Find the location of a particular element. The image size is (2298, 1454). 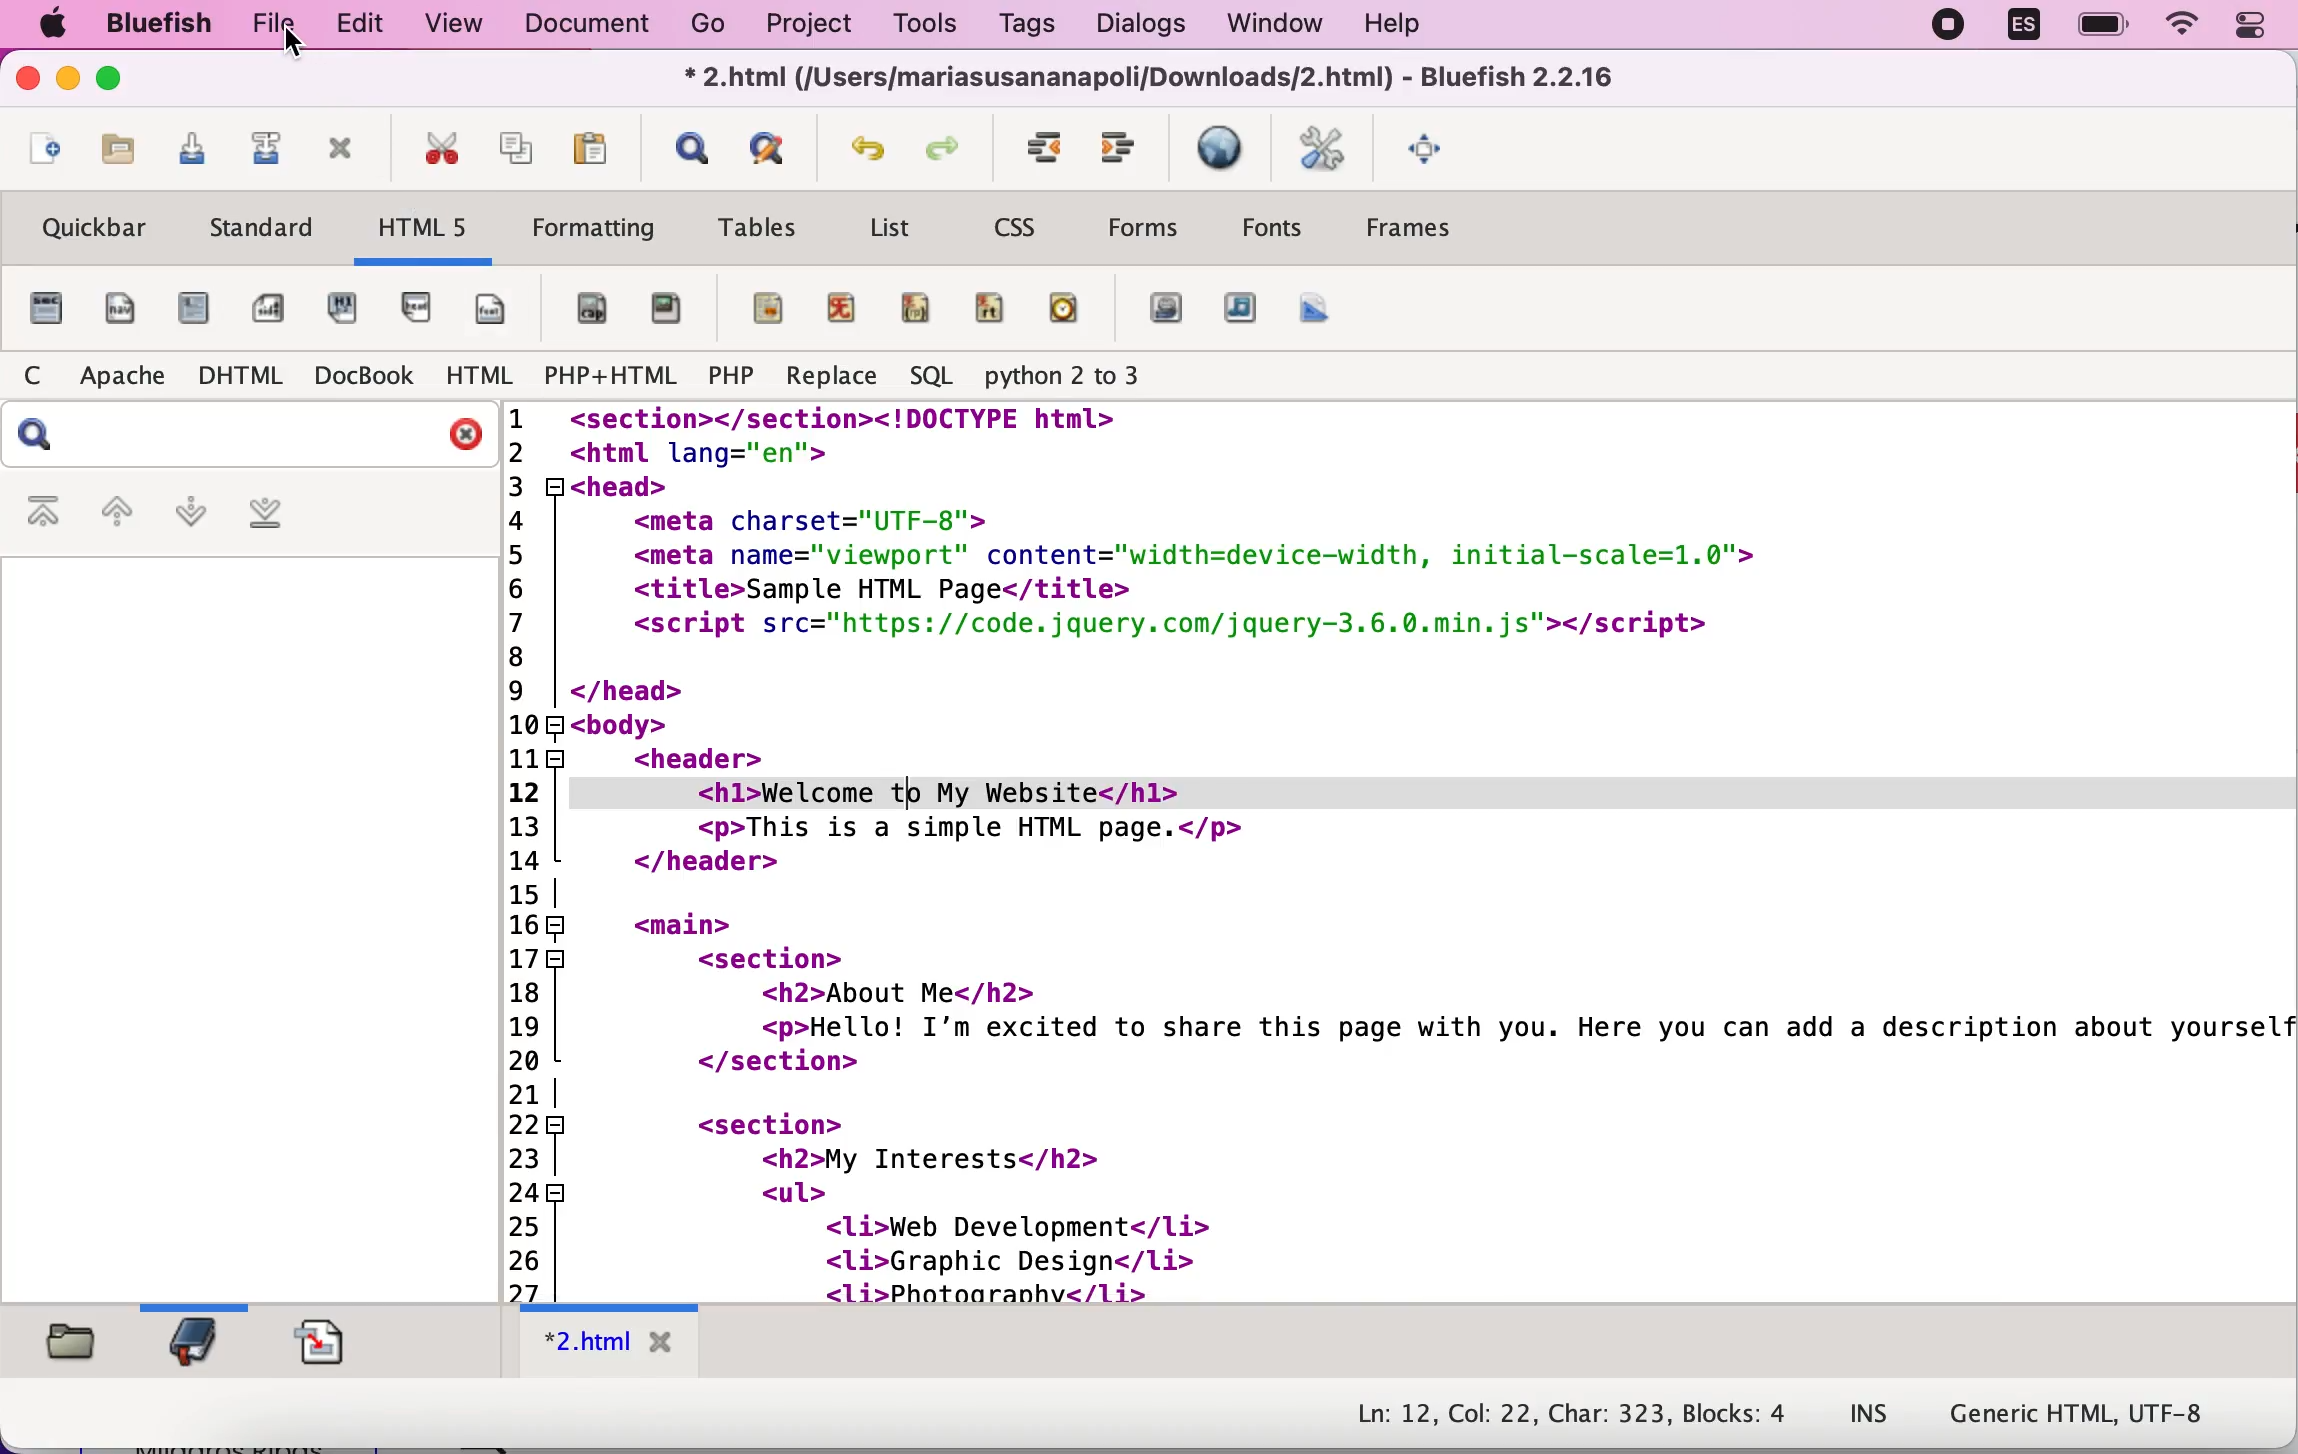

frames is located at coordinates (1438, 232).